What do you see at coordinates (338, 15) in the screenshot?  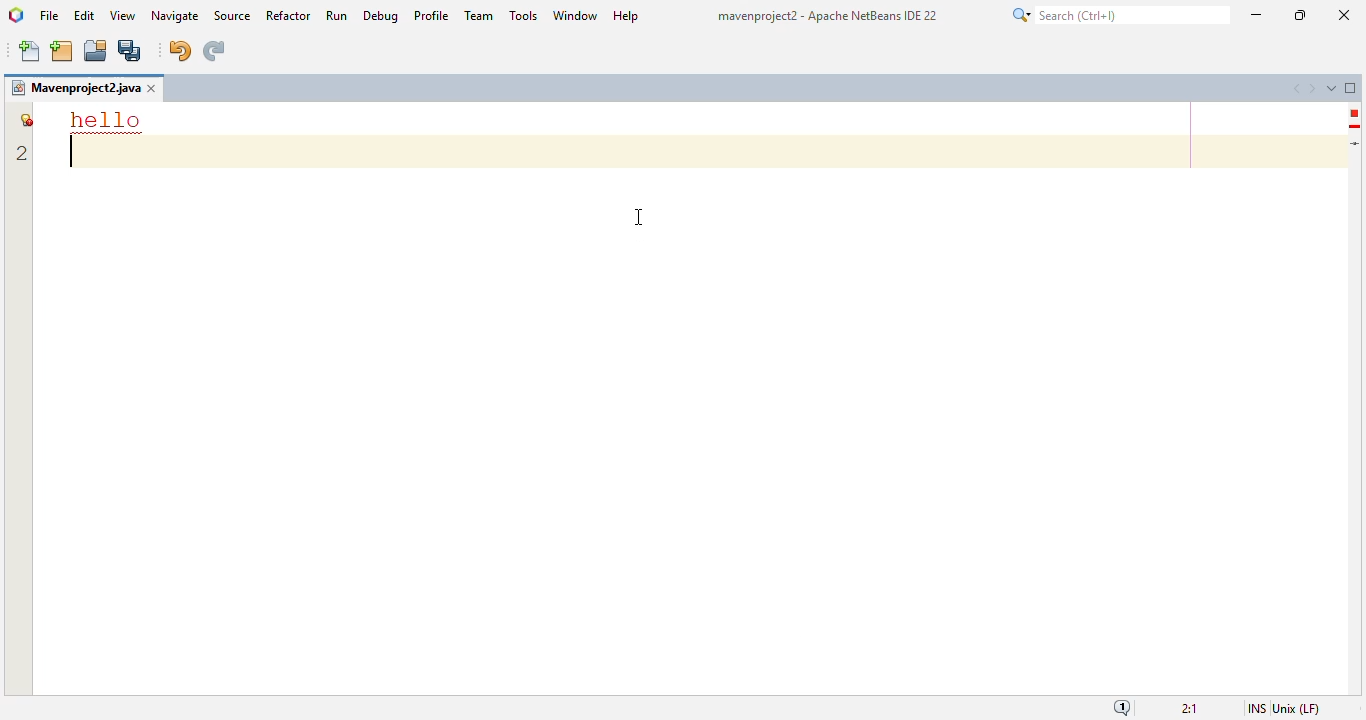 I see `run` at bounding box center [338, 15].